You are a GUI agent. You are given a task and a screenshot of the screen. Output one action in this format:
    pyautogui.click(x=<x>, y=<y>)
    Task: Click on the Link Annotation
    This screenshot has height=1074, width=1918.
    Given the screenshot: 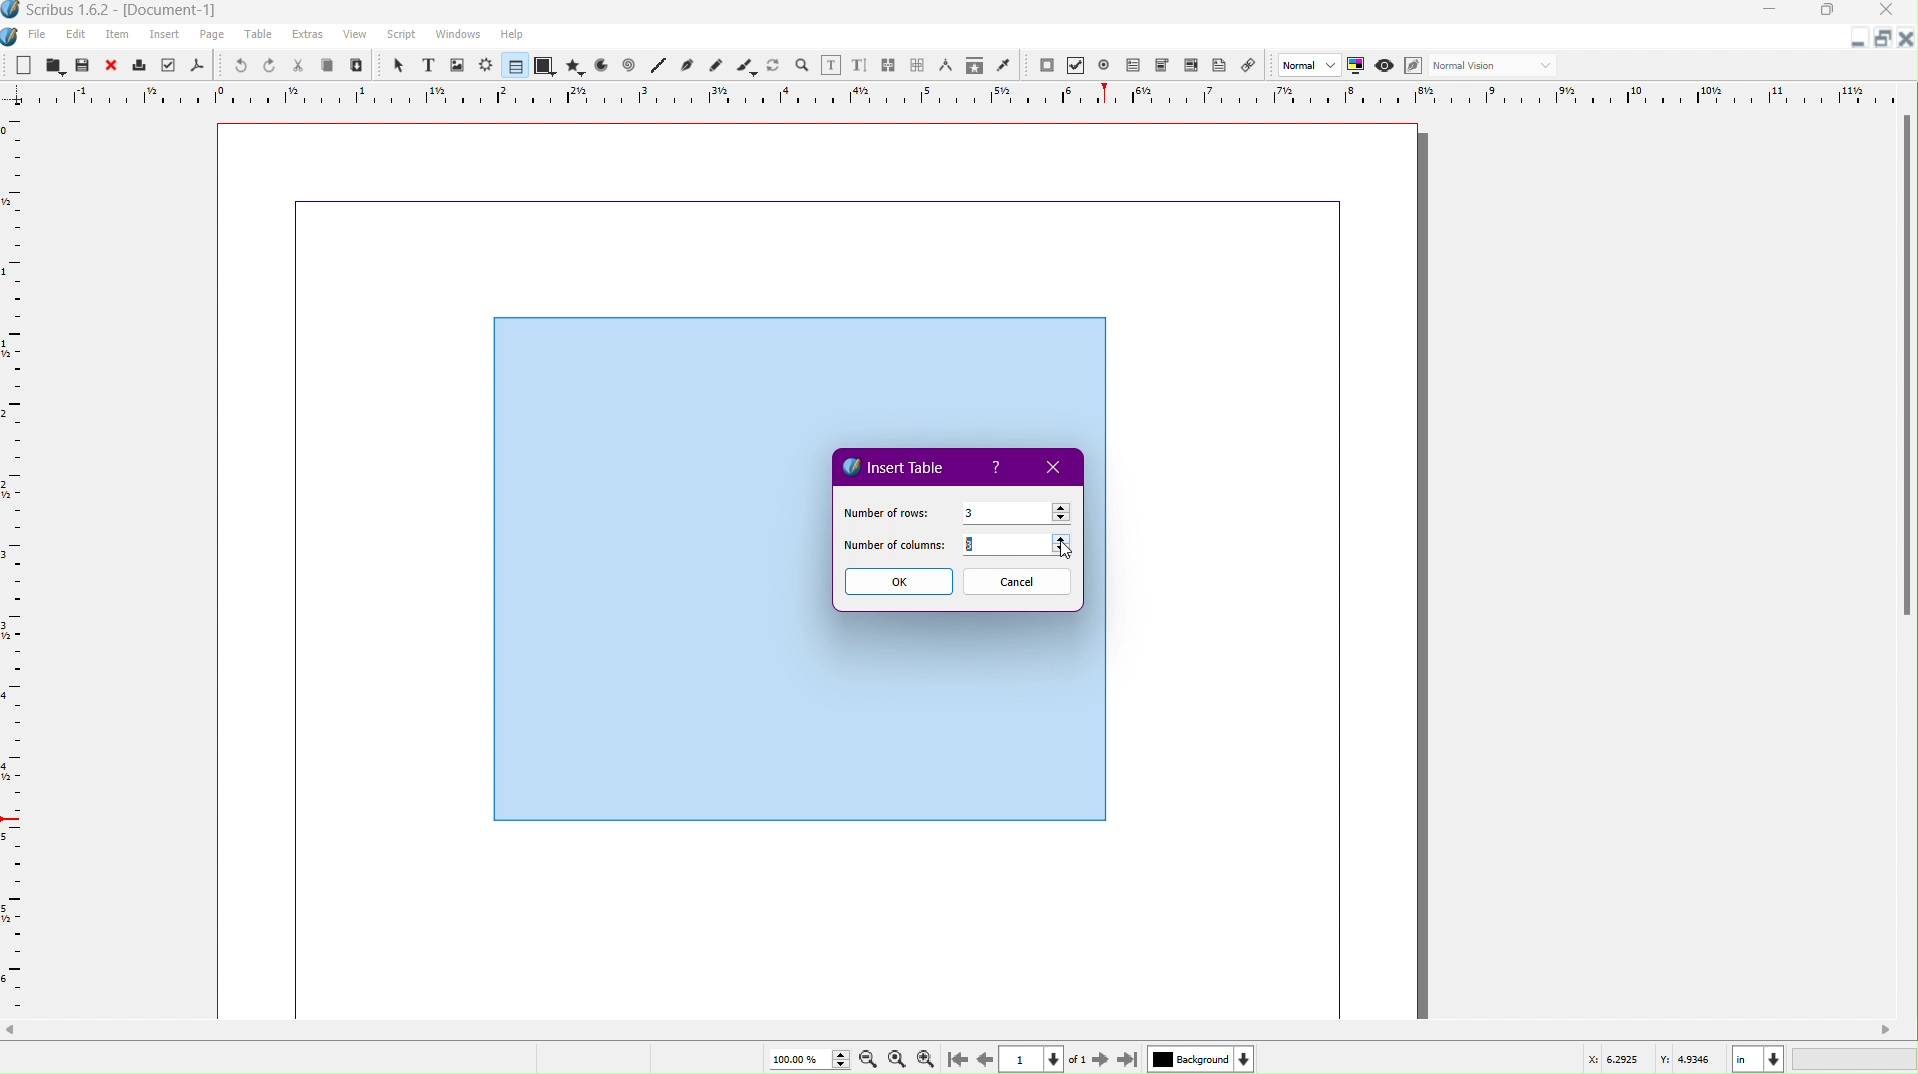 What is the action you would take?
    pyautogui.click(x=1254, y=67)
    